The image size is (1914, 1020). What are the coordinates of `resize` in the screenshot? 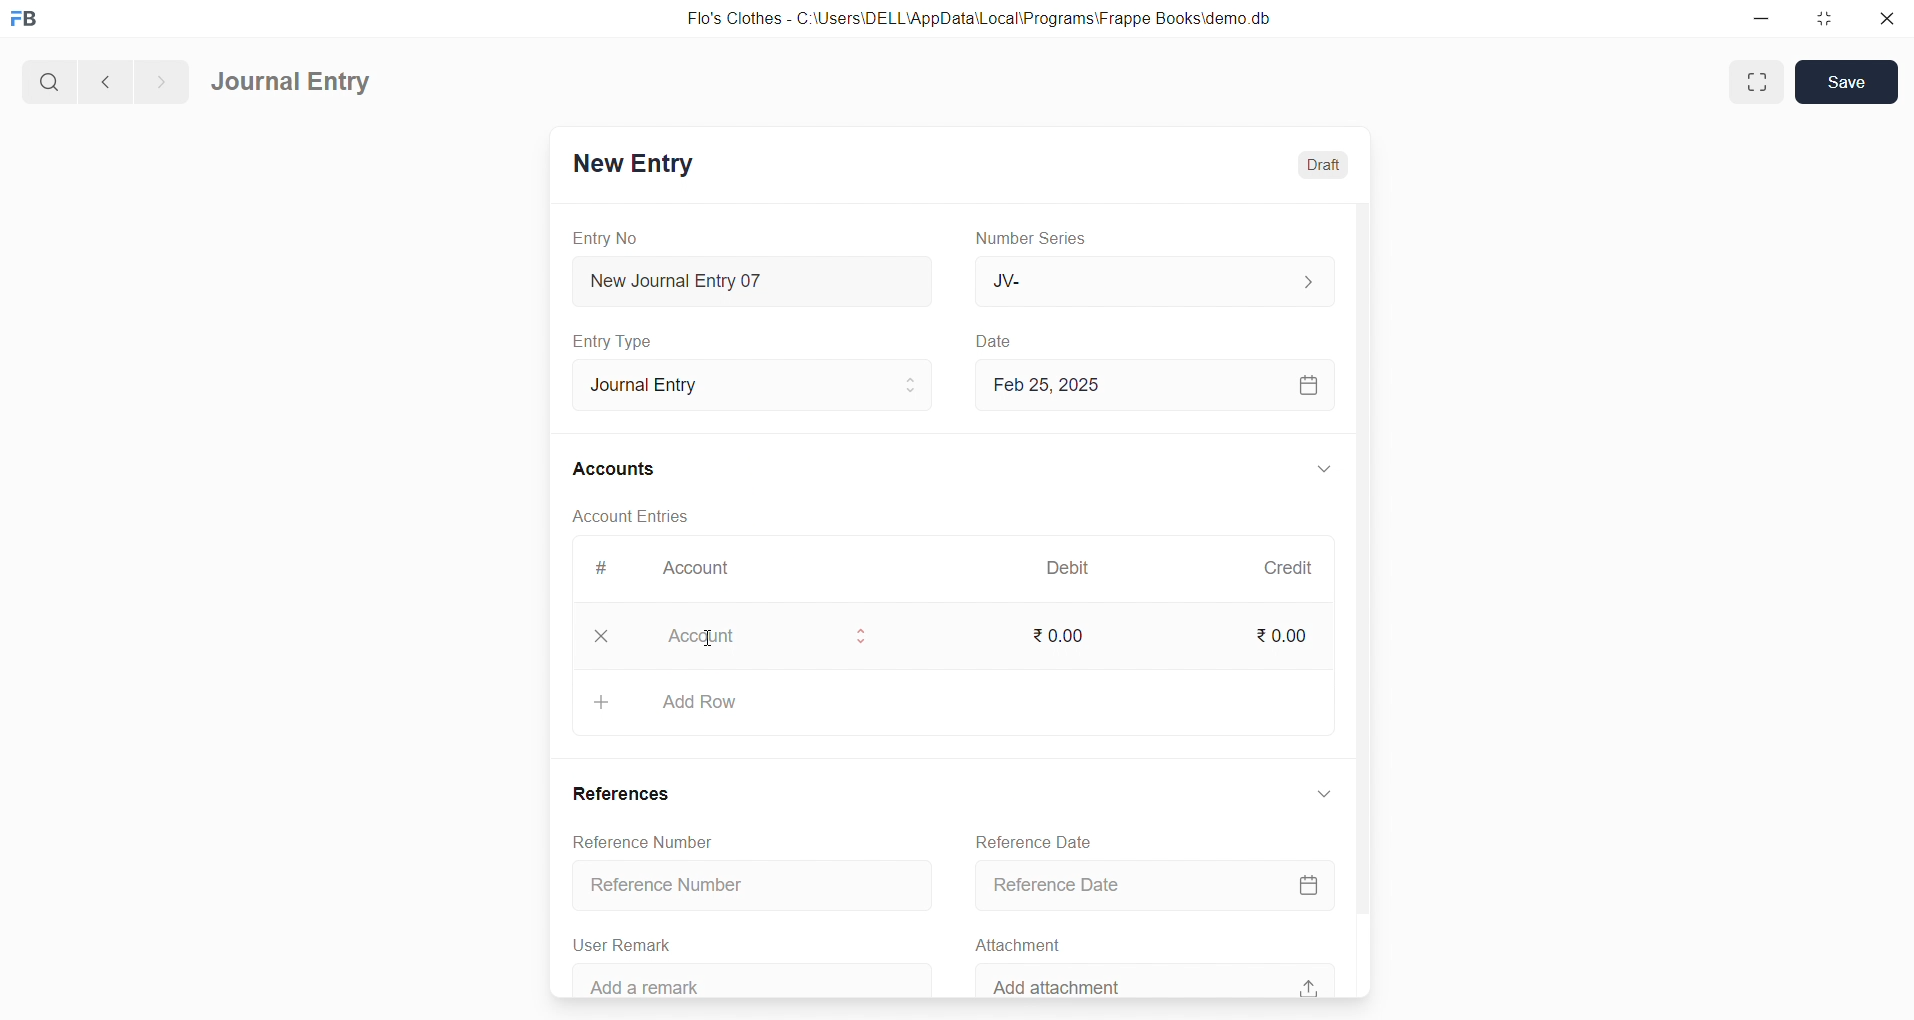 It's located at (1821, 20).